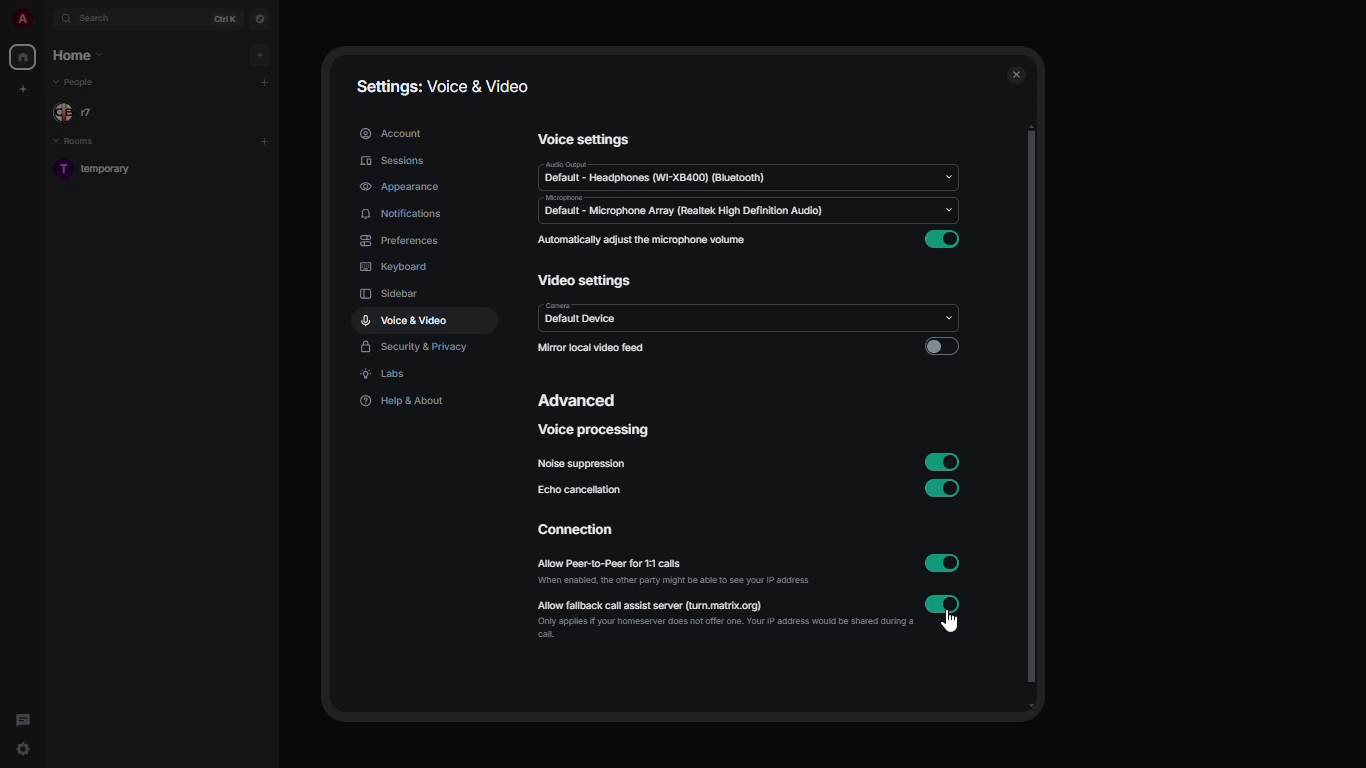  Describe the element at coordinates (389, 293) in the screenshot. I see `sidebar` at that location.